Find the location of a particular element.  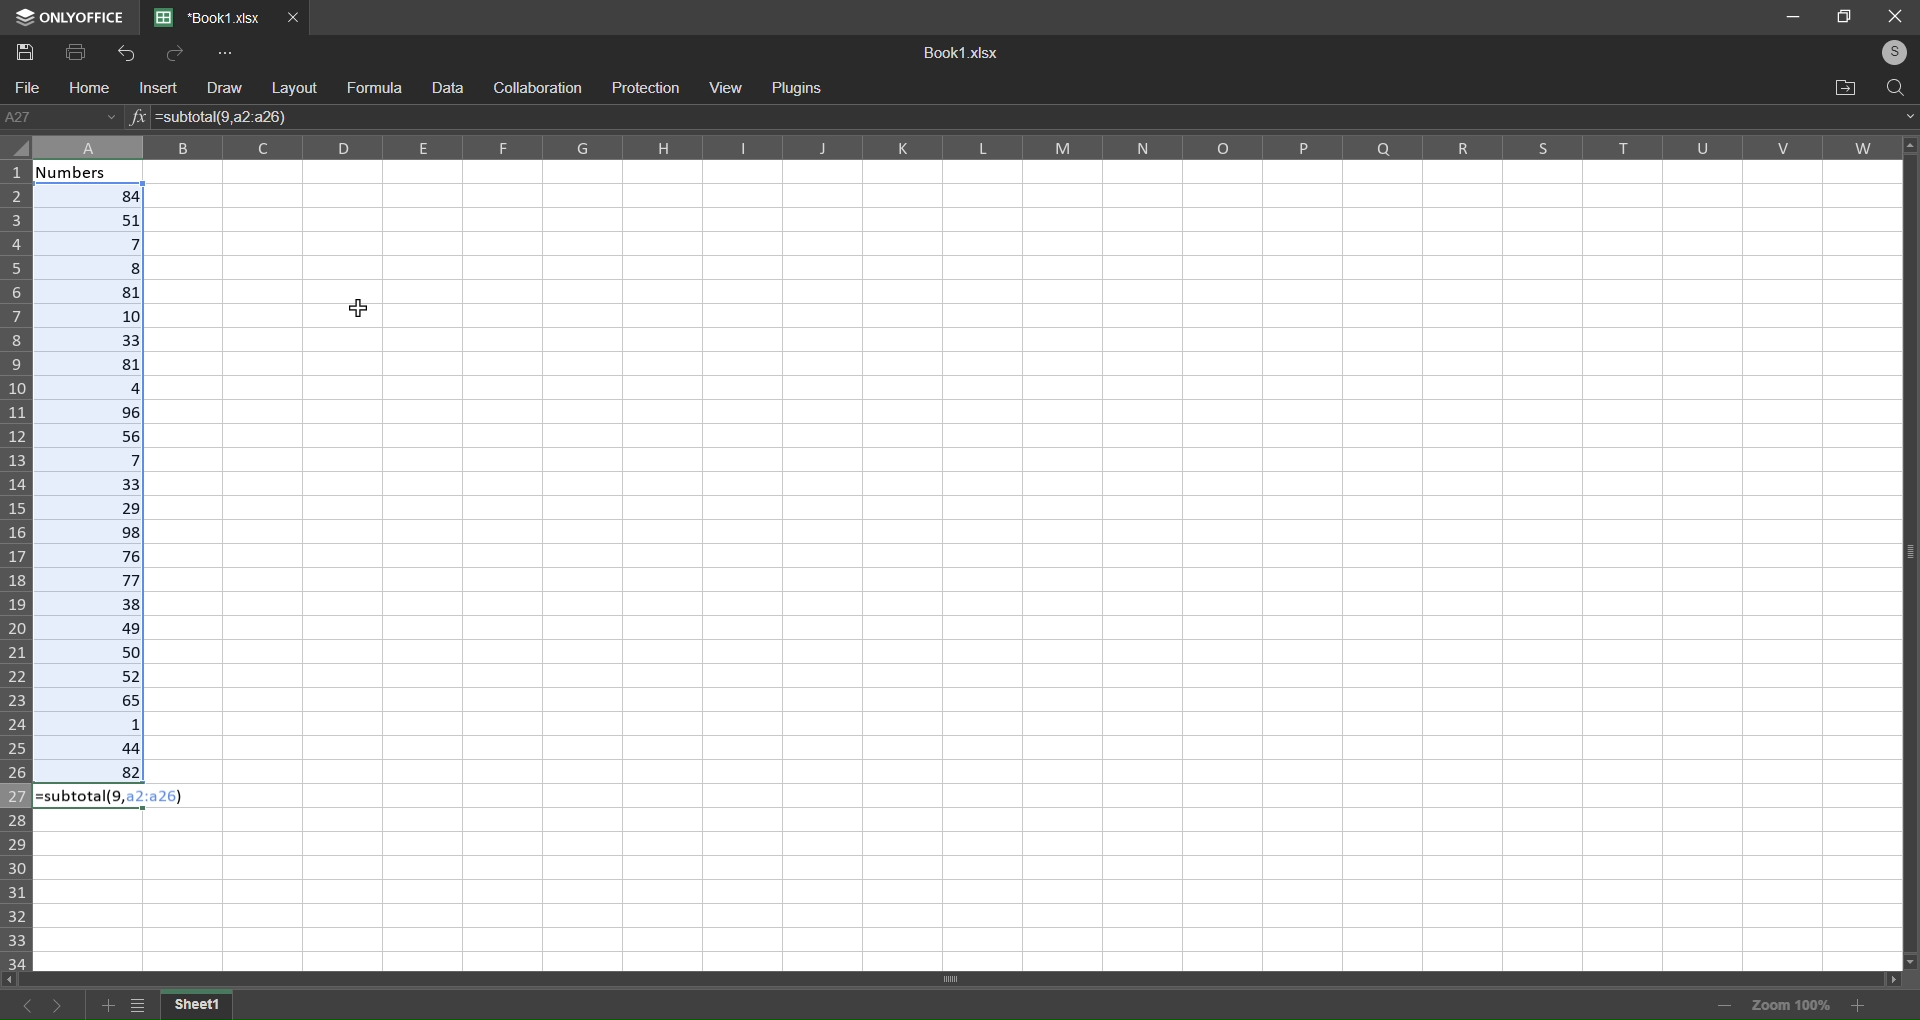

zoom out is located at coordinates (1718, 1005).